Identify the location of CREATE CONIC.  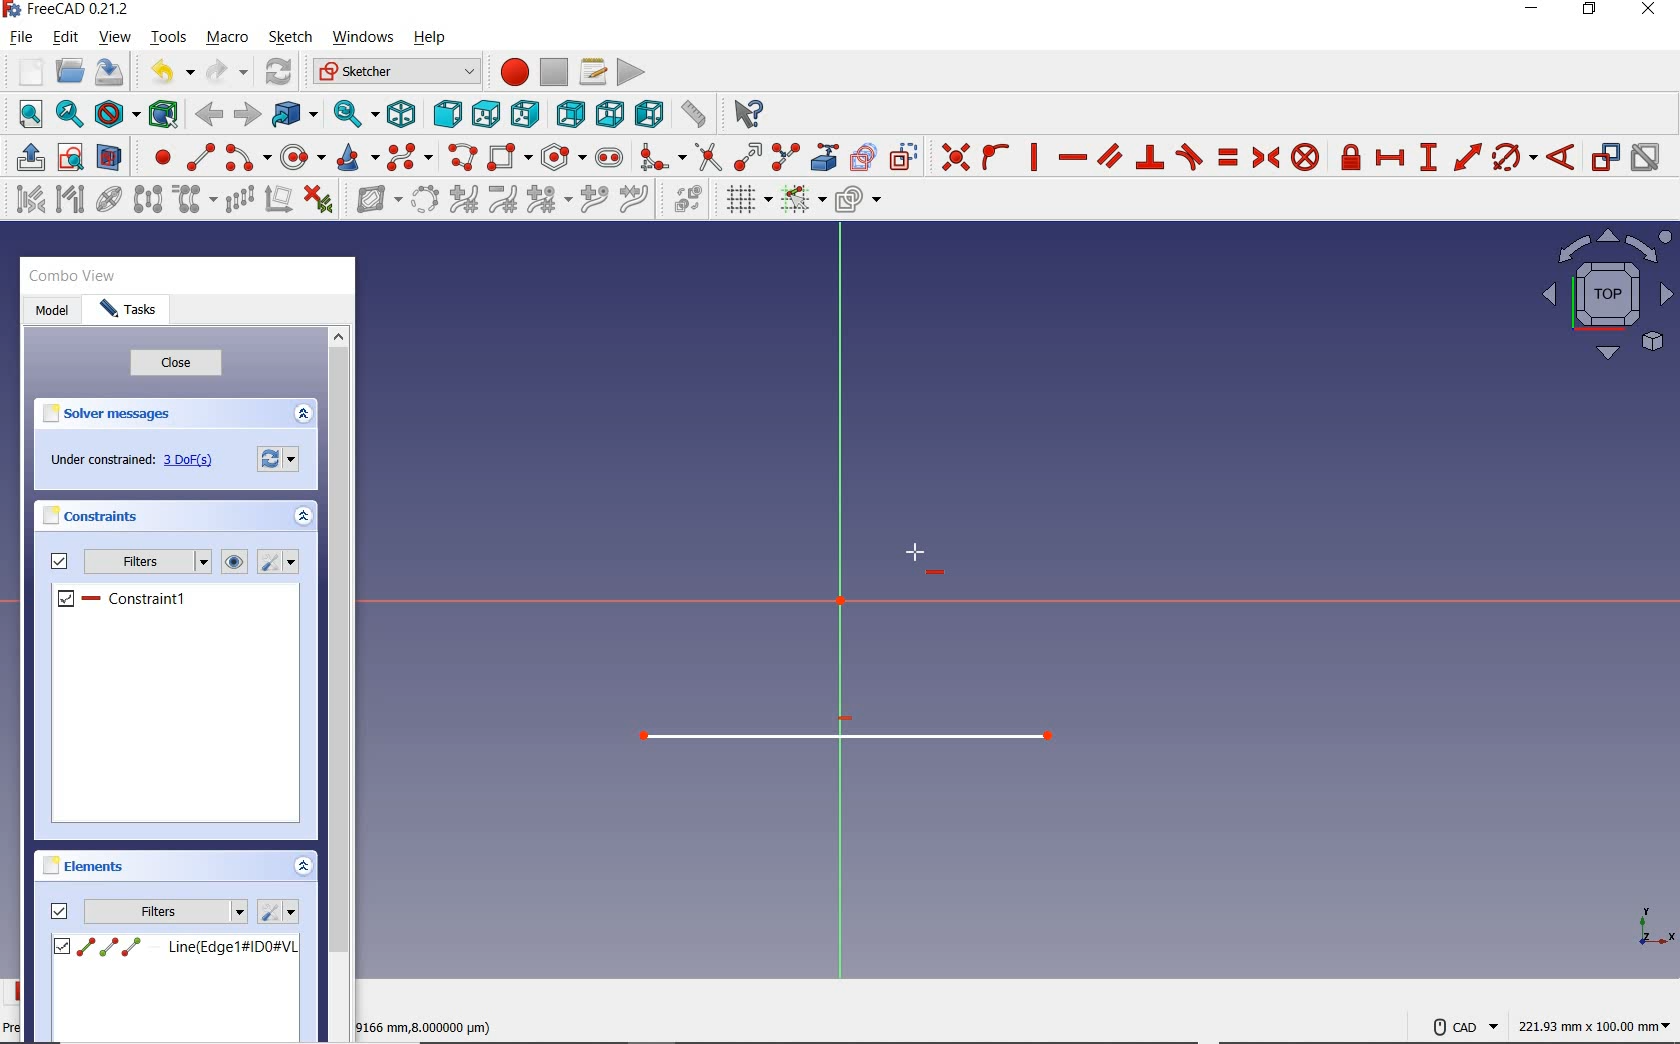
(356, 157).